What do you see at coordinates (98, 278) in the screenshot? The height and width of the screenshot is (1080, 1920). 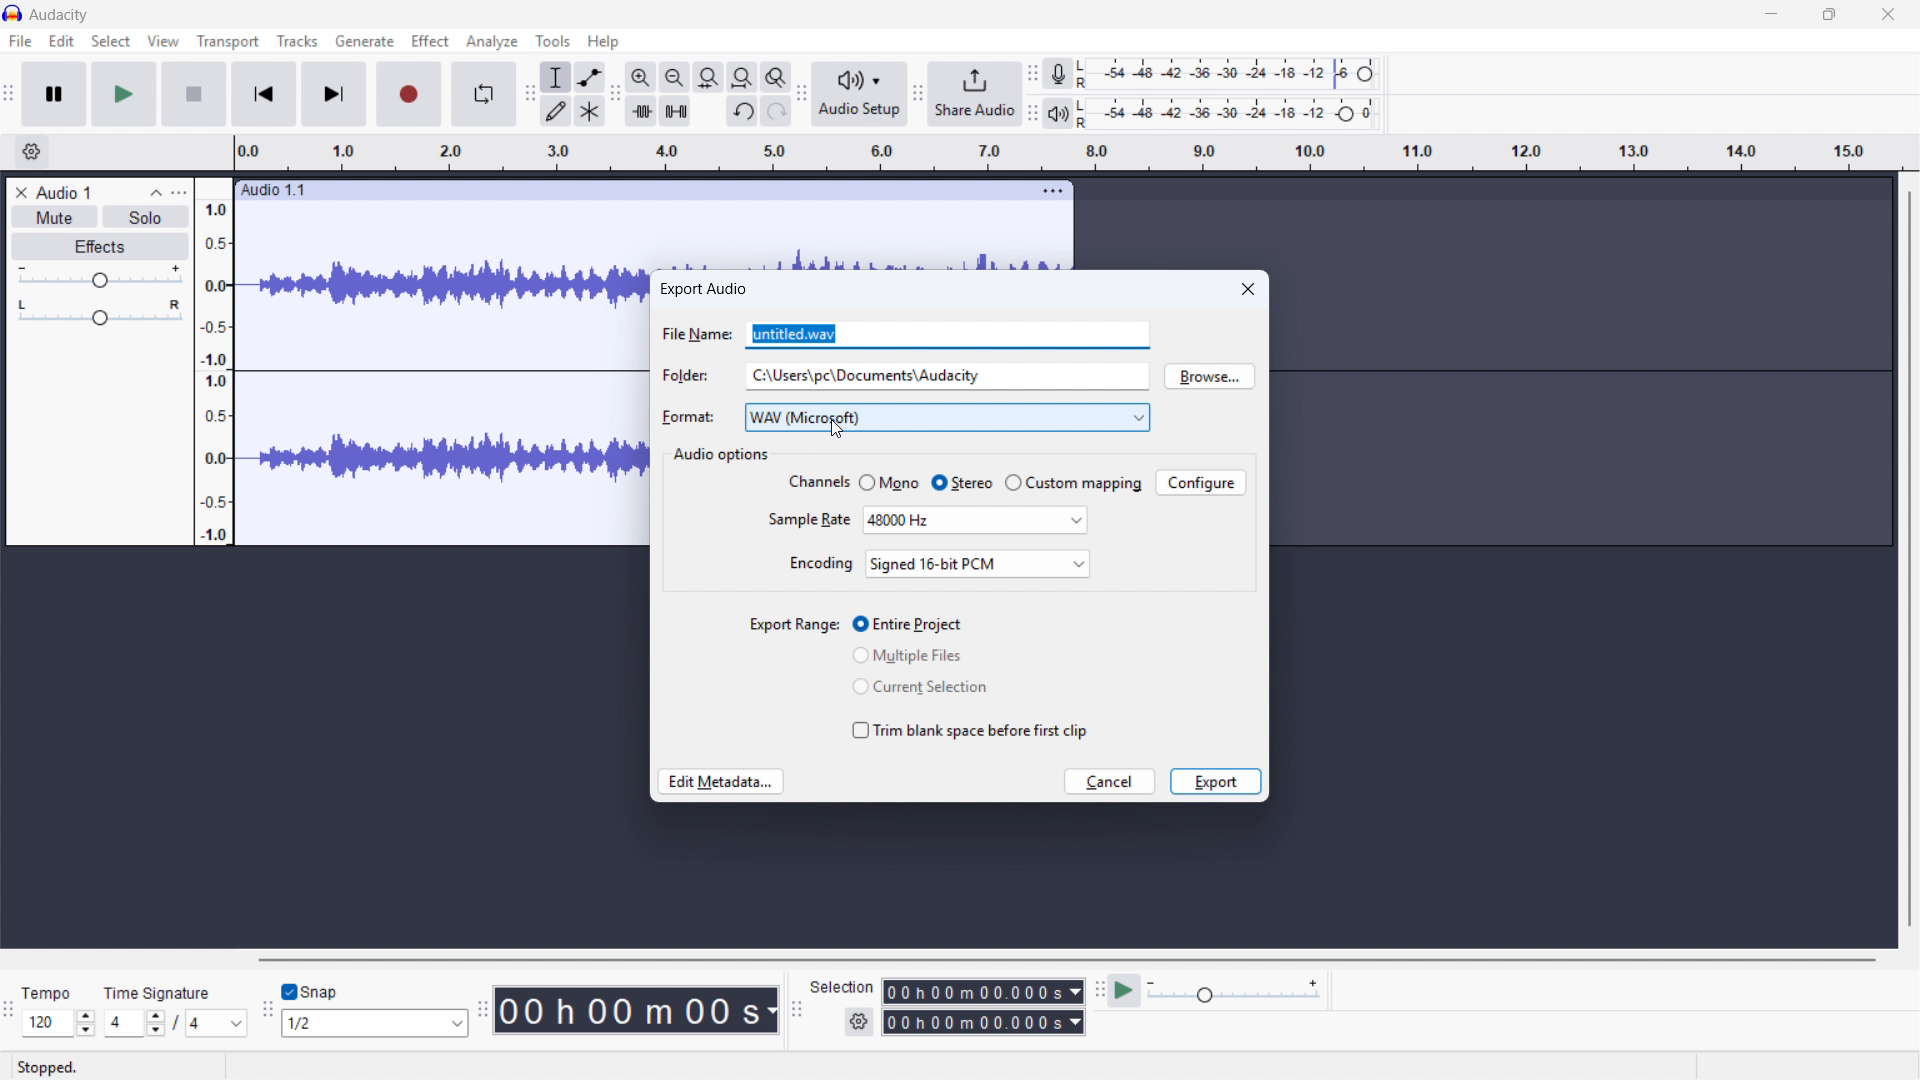 I see `gain ` at bounding box center [98, 278].